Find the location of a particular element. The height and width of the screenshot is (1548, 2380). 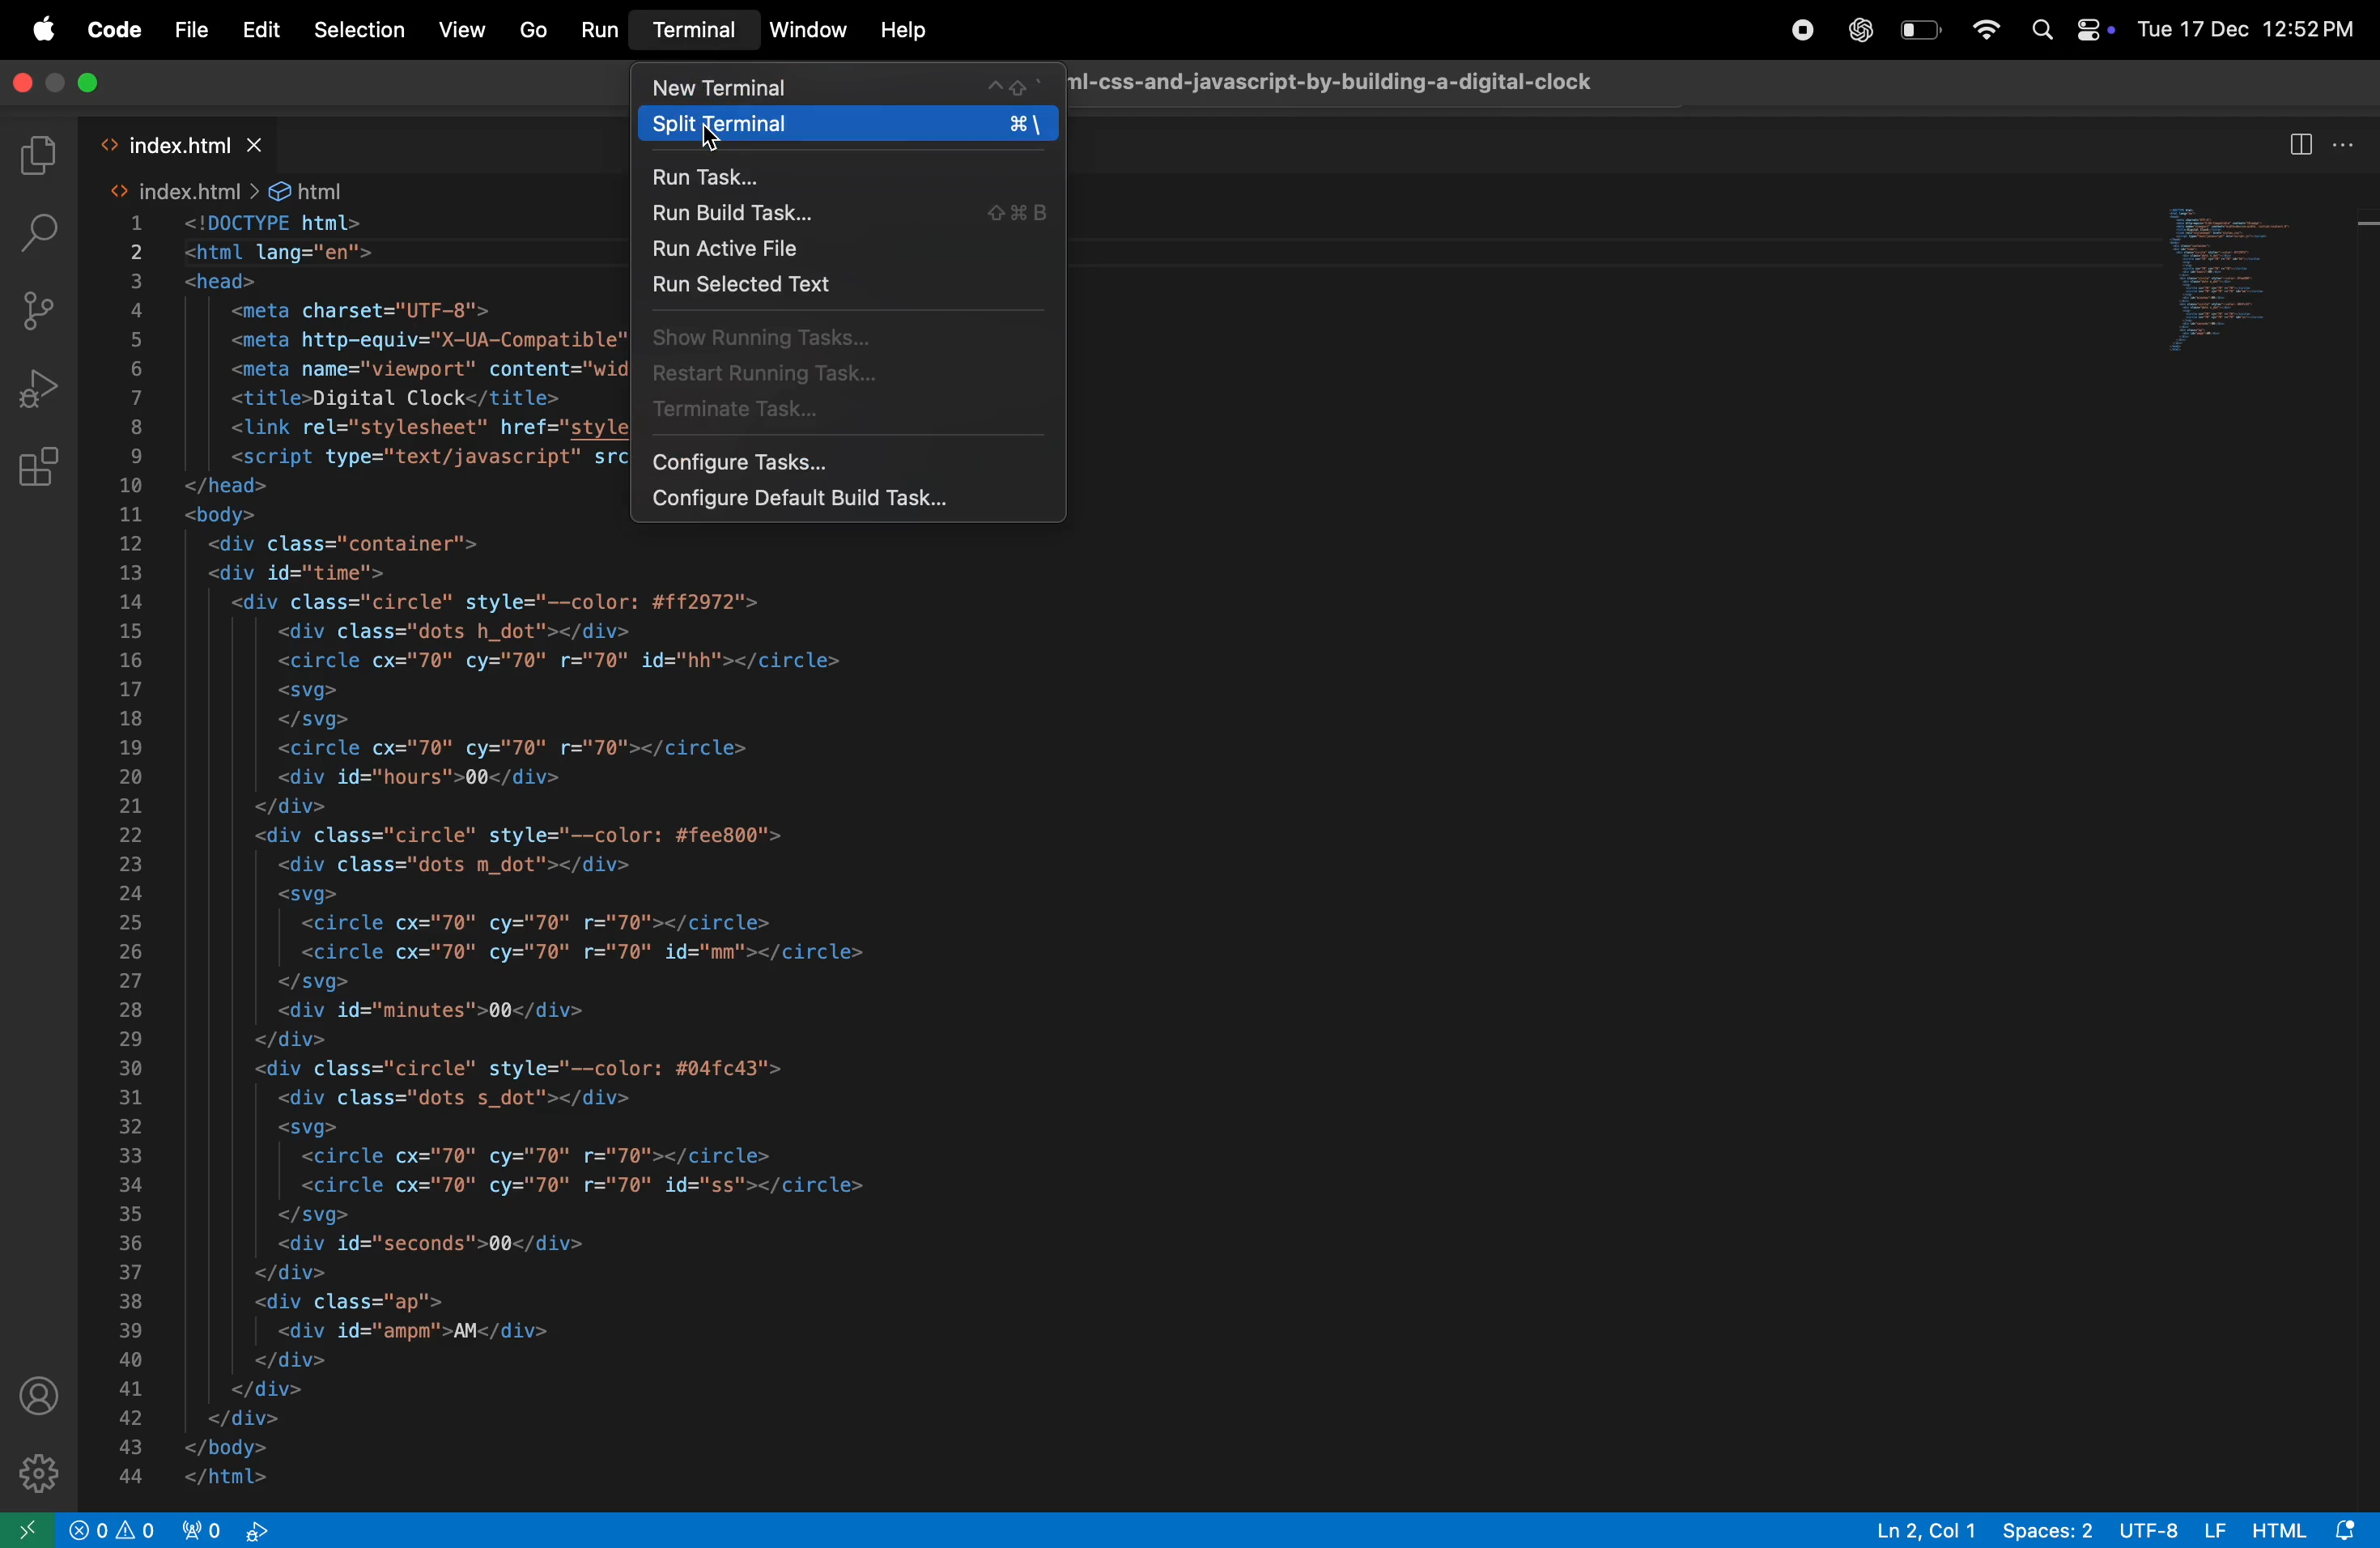

terminal is located at coordinates (695, 31).